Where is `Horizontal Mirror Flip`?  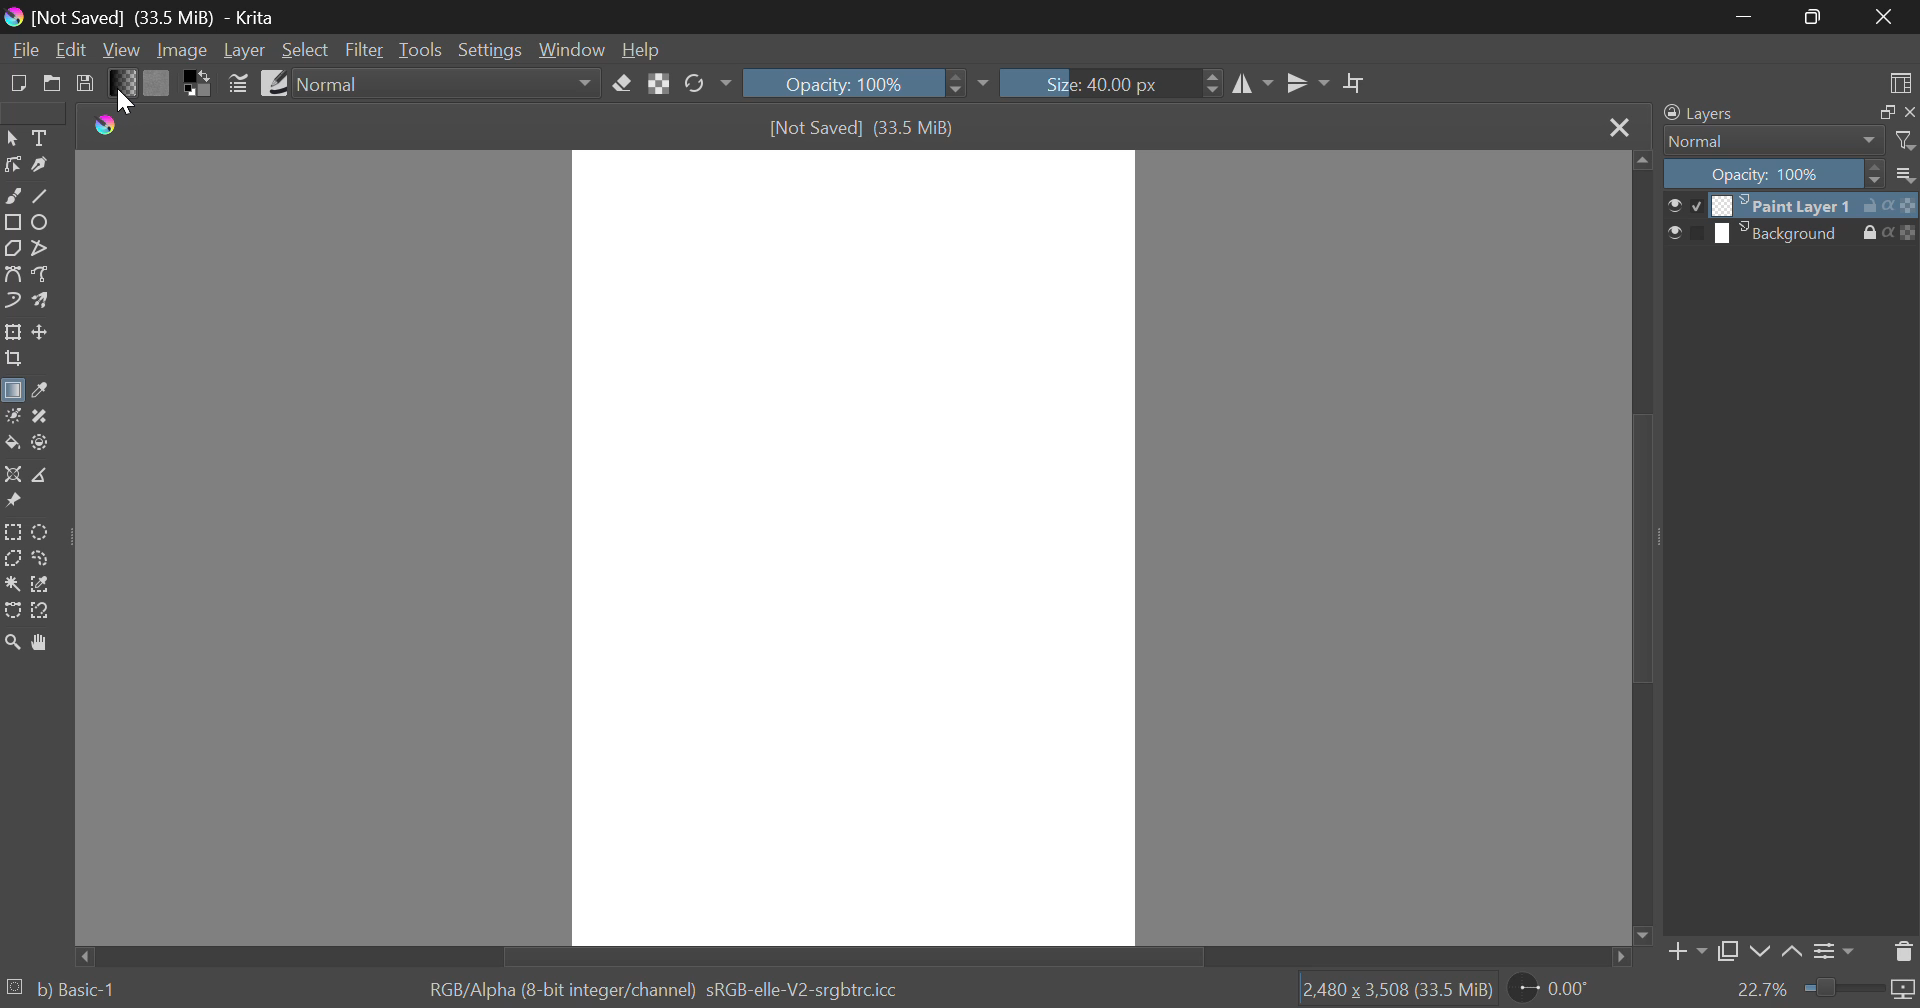 Horizontal Mirror Flip is located at coordinates (1303, 86).